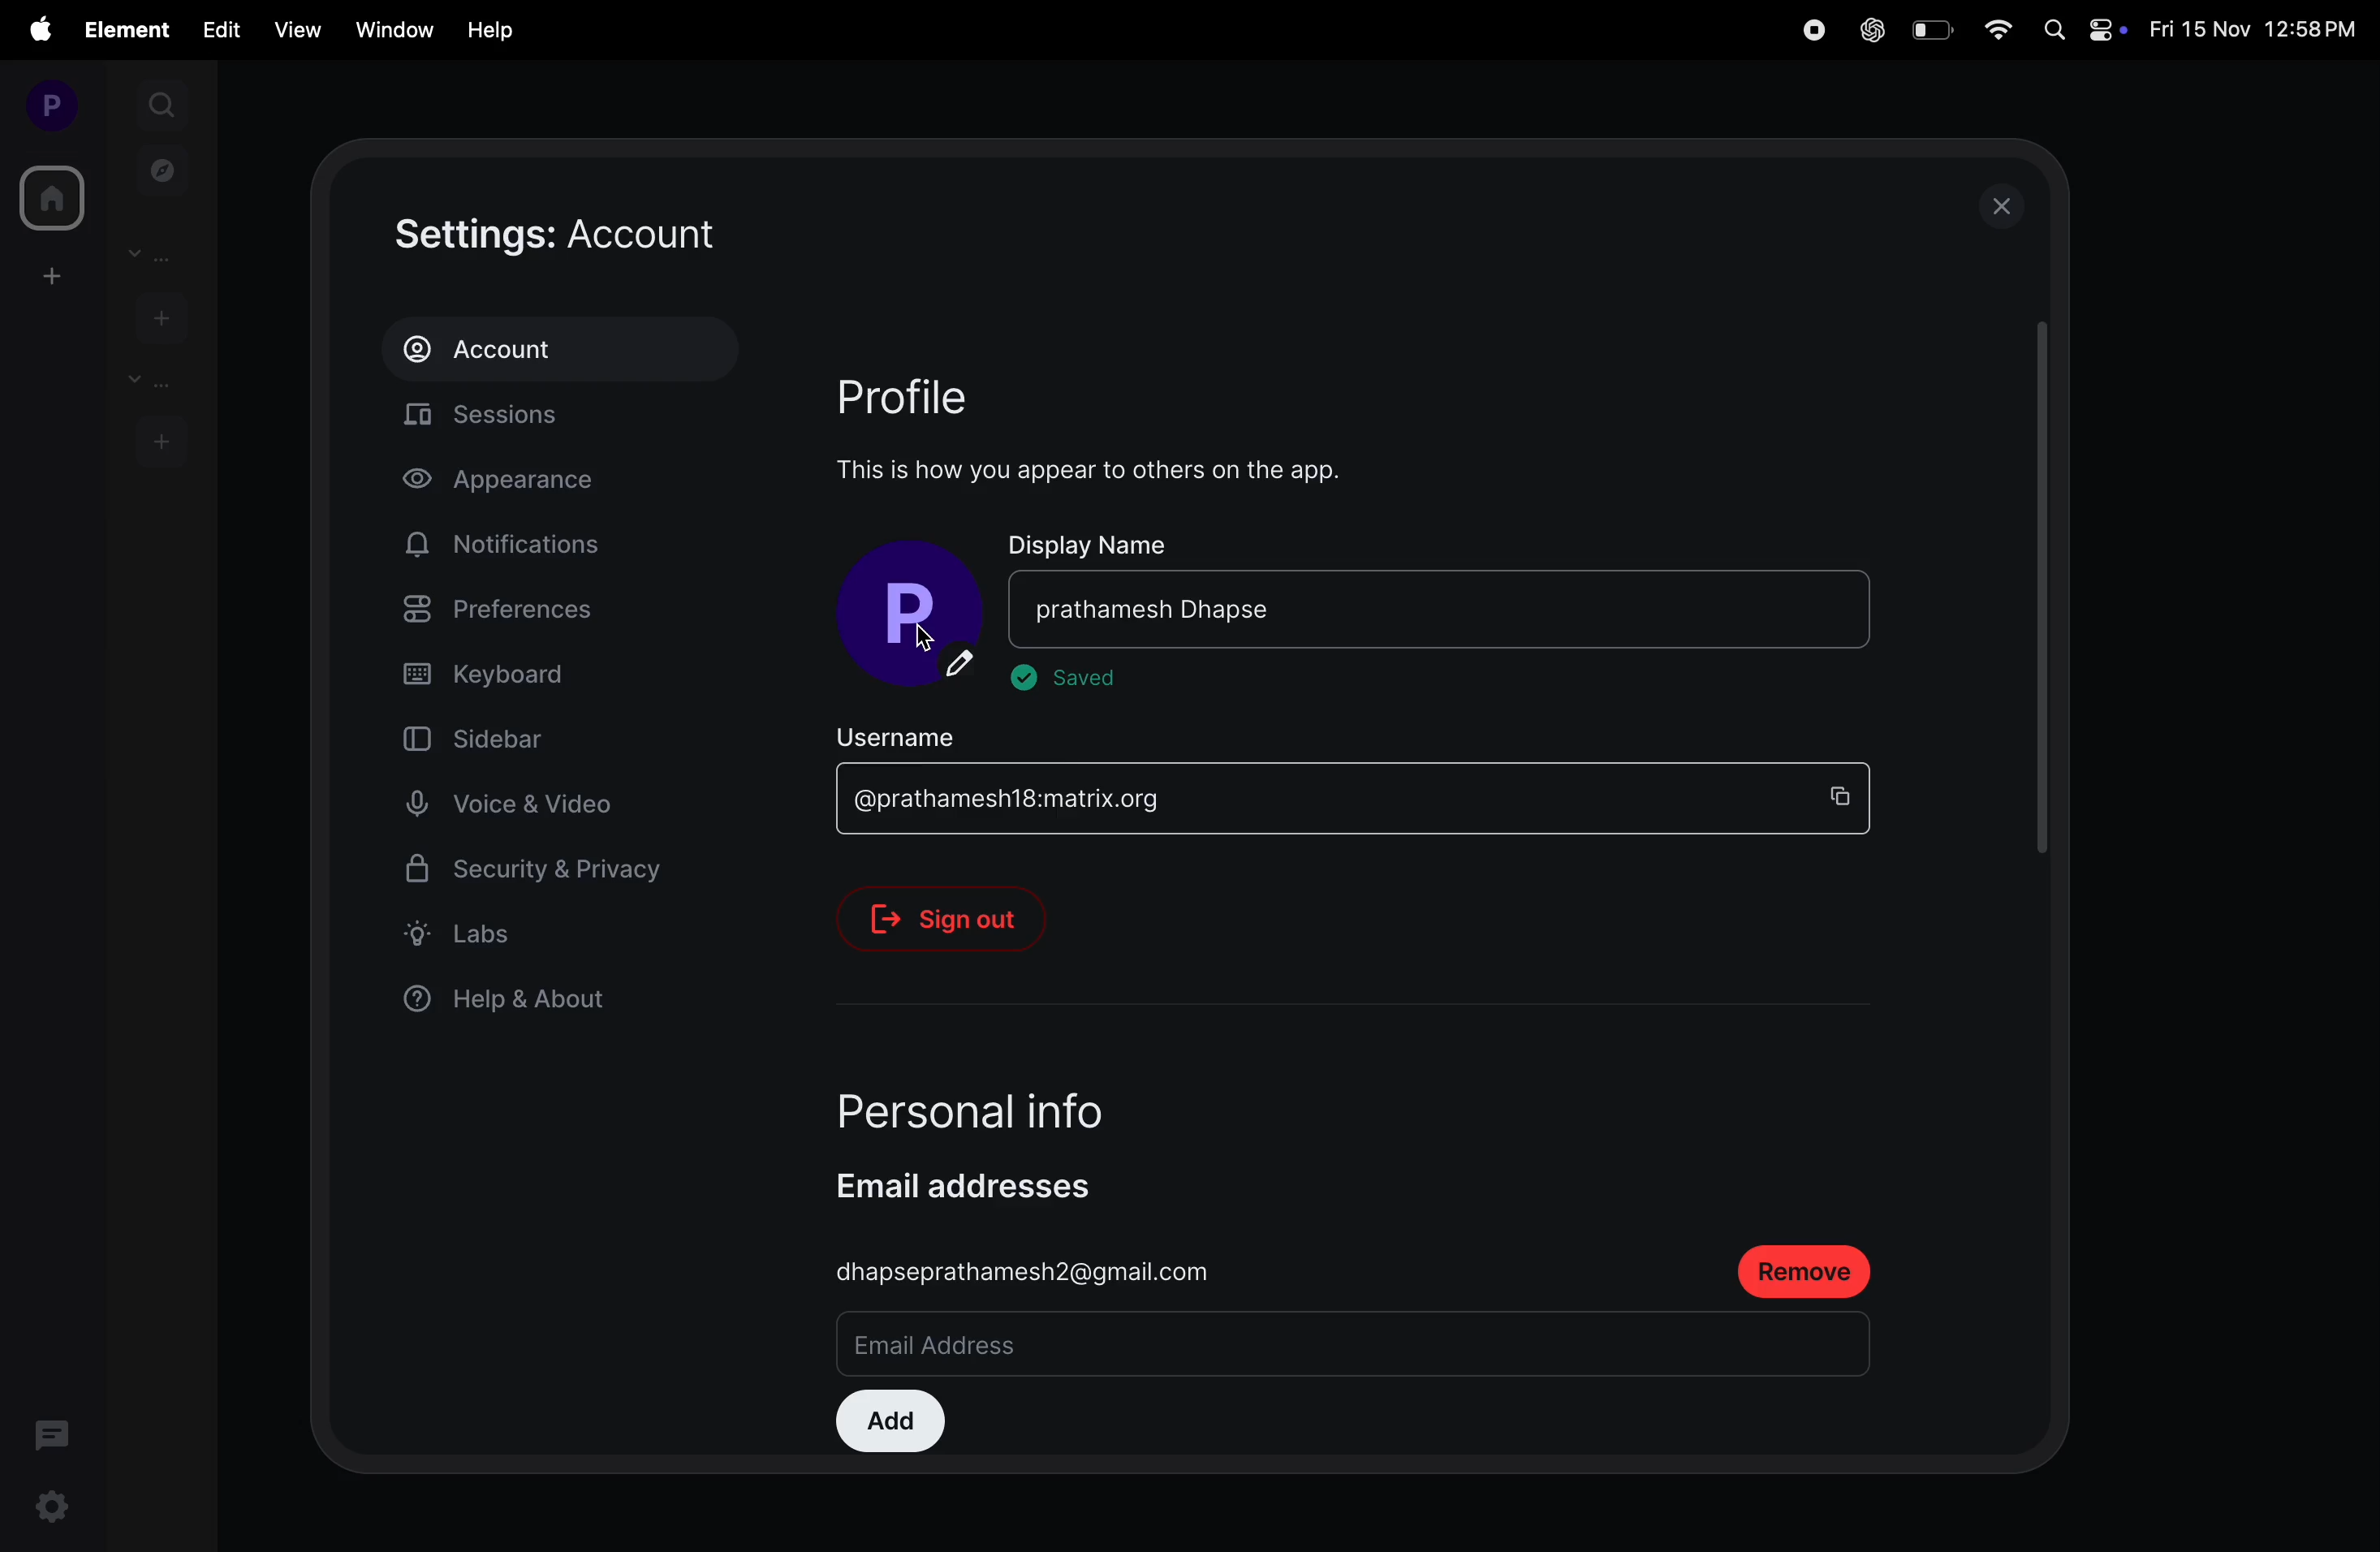 This screenshot has height=1552, width=2380. Describe the element at coordinates (521, 805) in the screenshot. I see `voice and videos` at that location.